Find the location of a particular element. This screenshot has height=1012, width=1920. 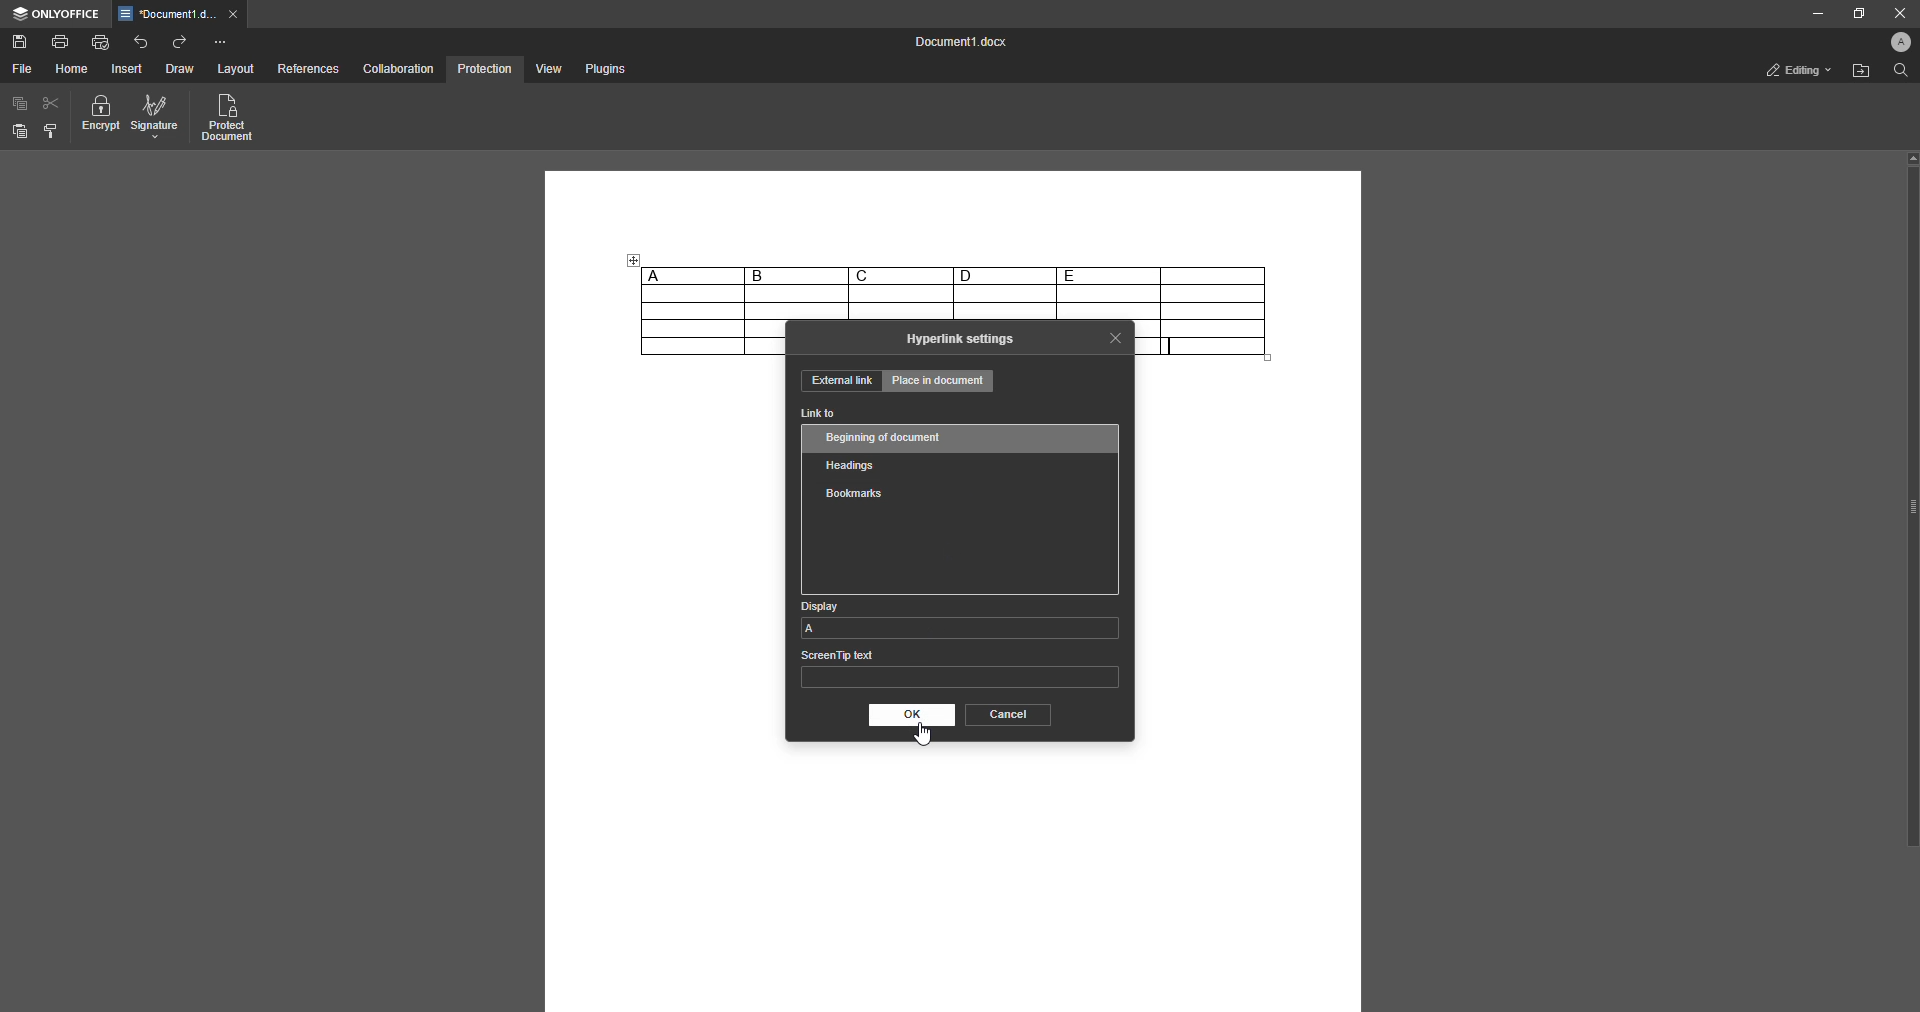

Hyperlink Settings is located at coordinates (961, 339).